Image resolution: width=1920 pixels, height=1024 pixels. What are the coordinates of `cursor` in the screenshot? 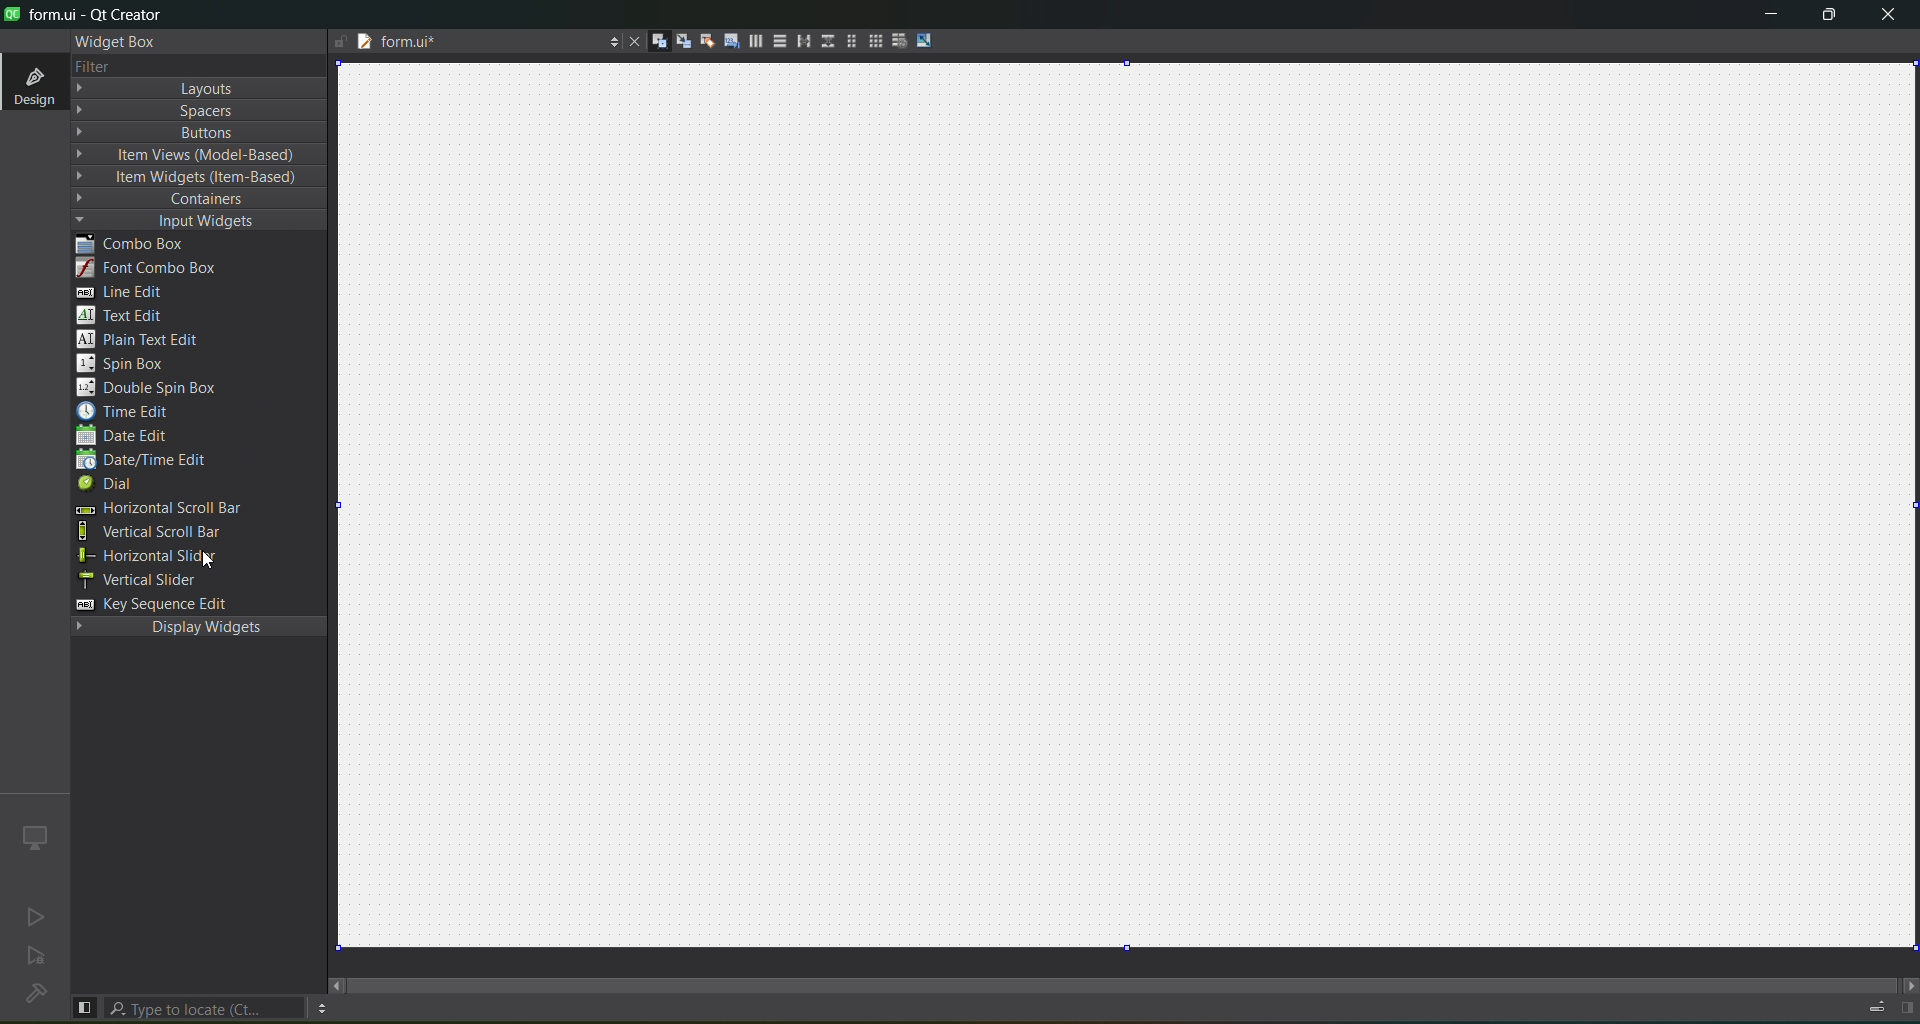 It's located at (206, 560).